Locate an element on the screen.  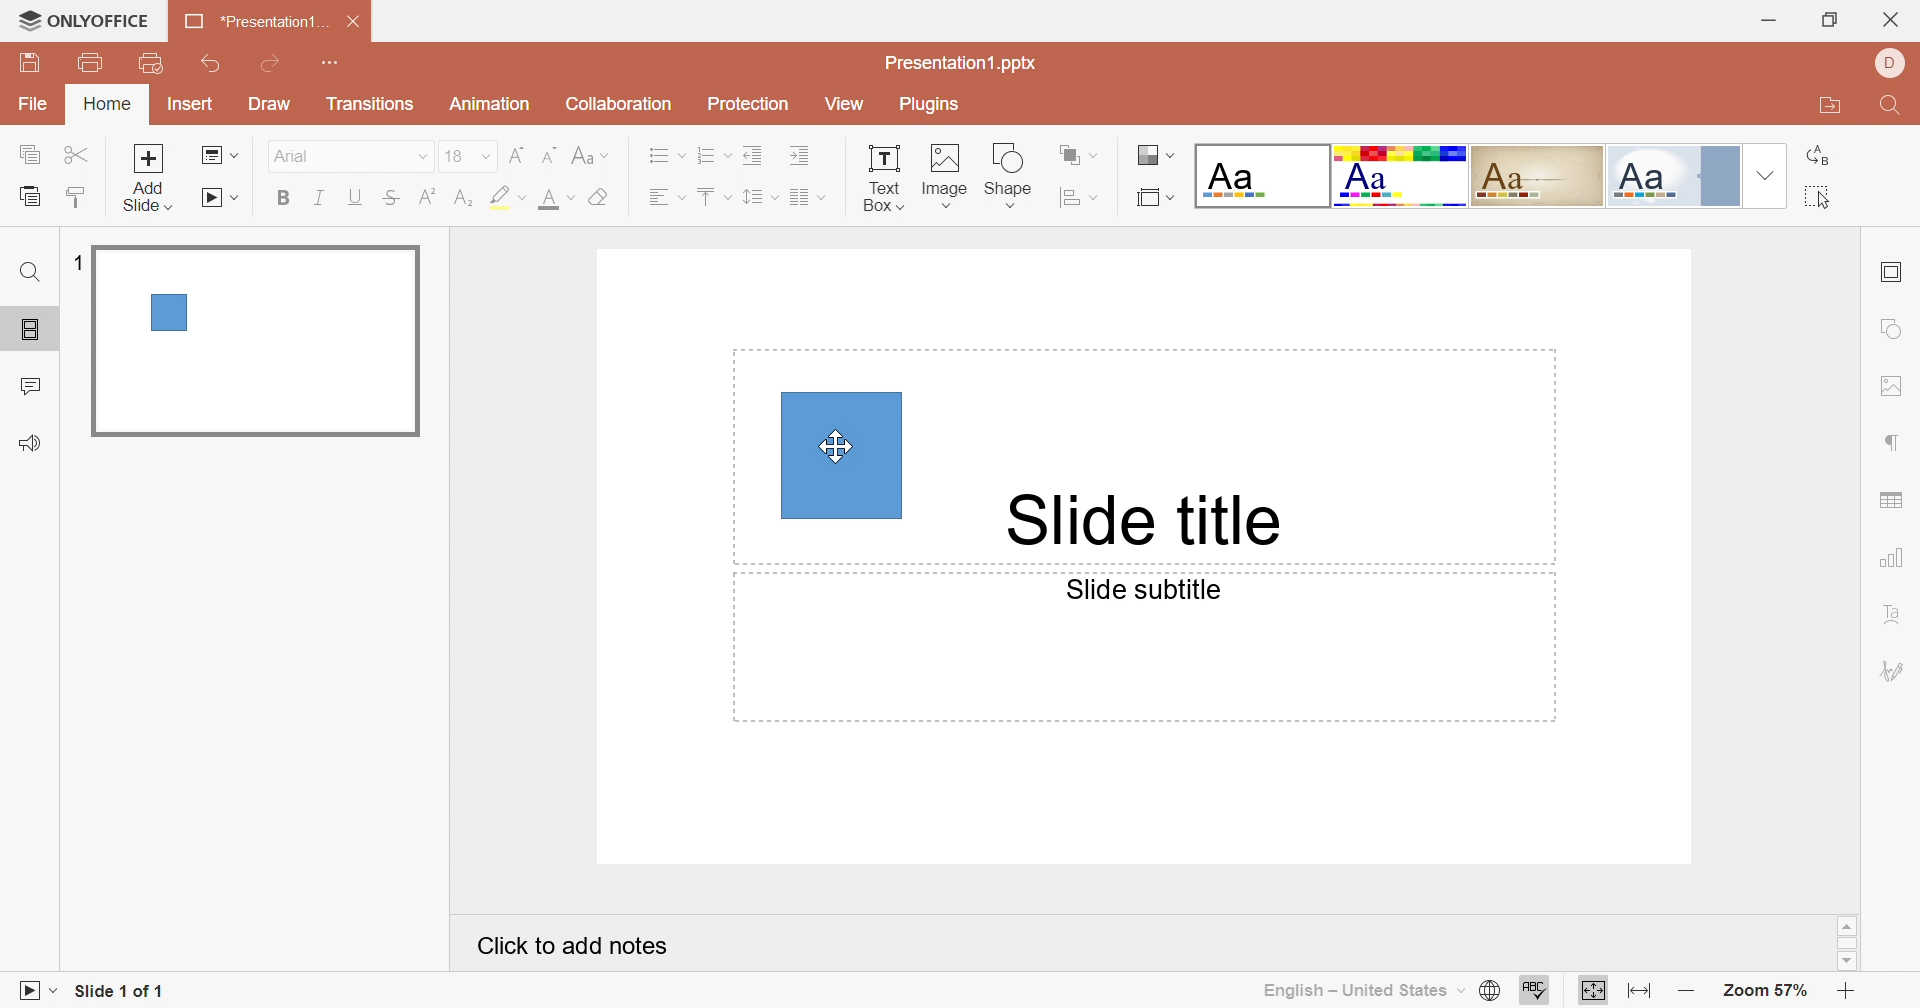
Slide 1 is located at coordinates (260, 343).